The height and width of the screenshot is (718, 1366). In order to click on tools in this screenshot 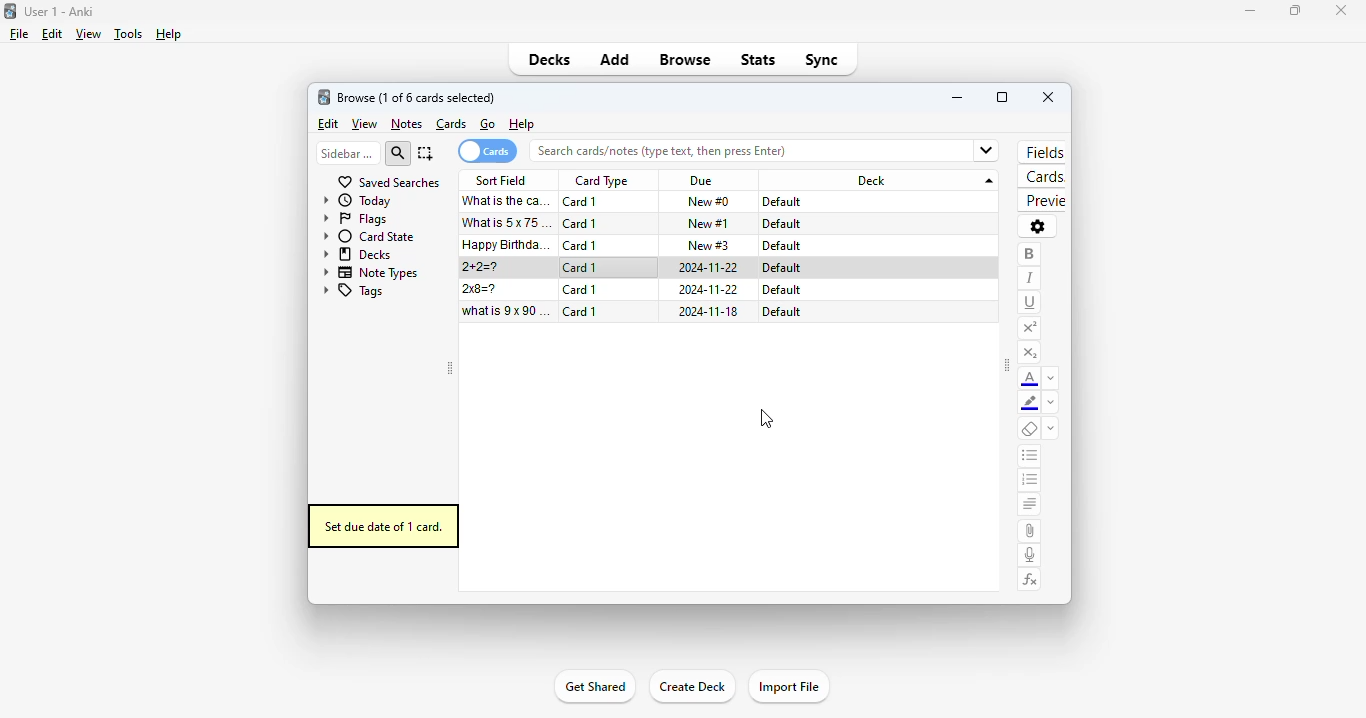, I will do `click(127, 35)`.